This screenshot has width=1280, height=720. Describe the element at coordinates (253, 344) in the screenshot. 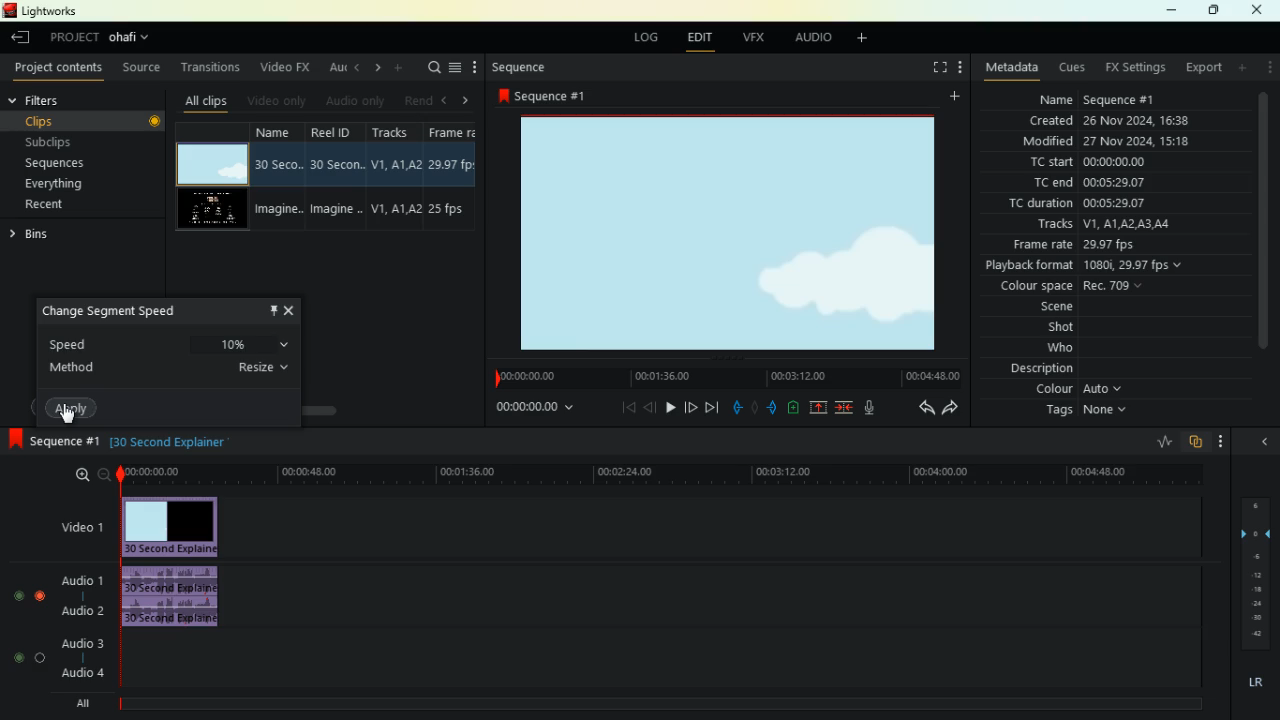

I see `new speed` at that location.